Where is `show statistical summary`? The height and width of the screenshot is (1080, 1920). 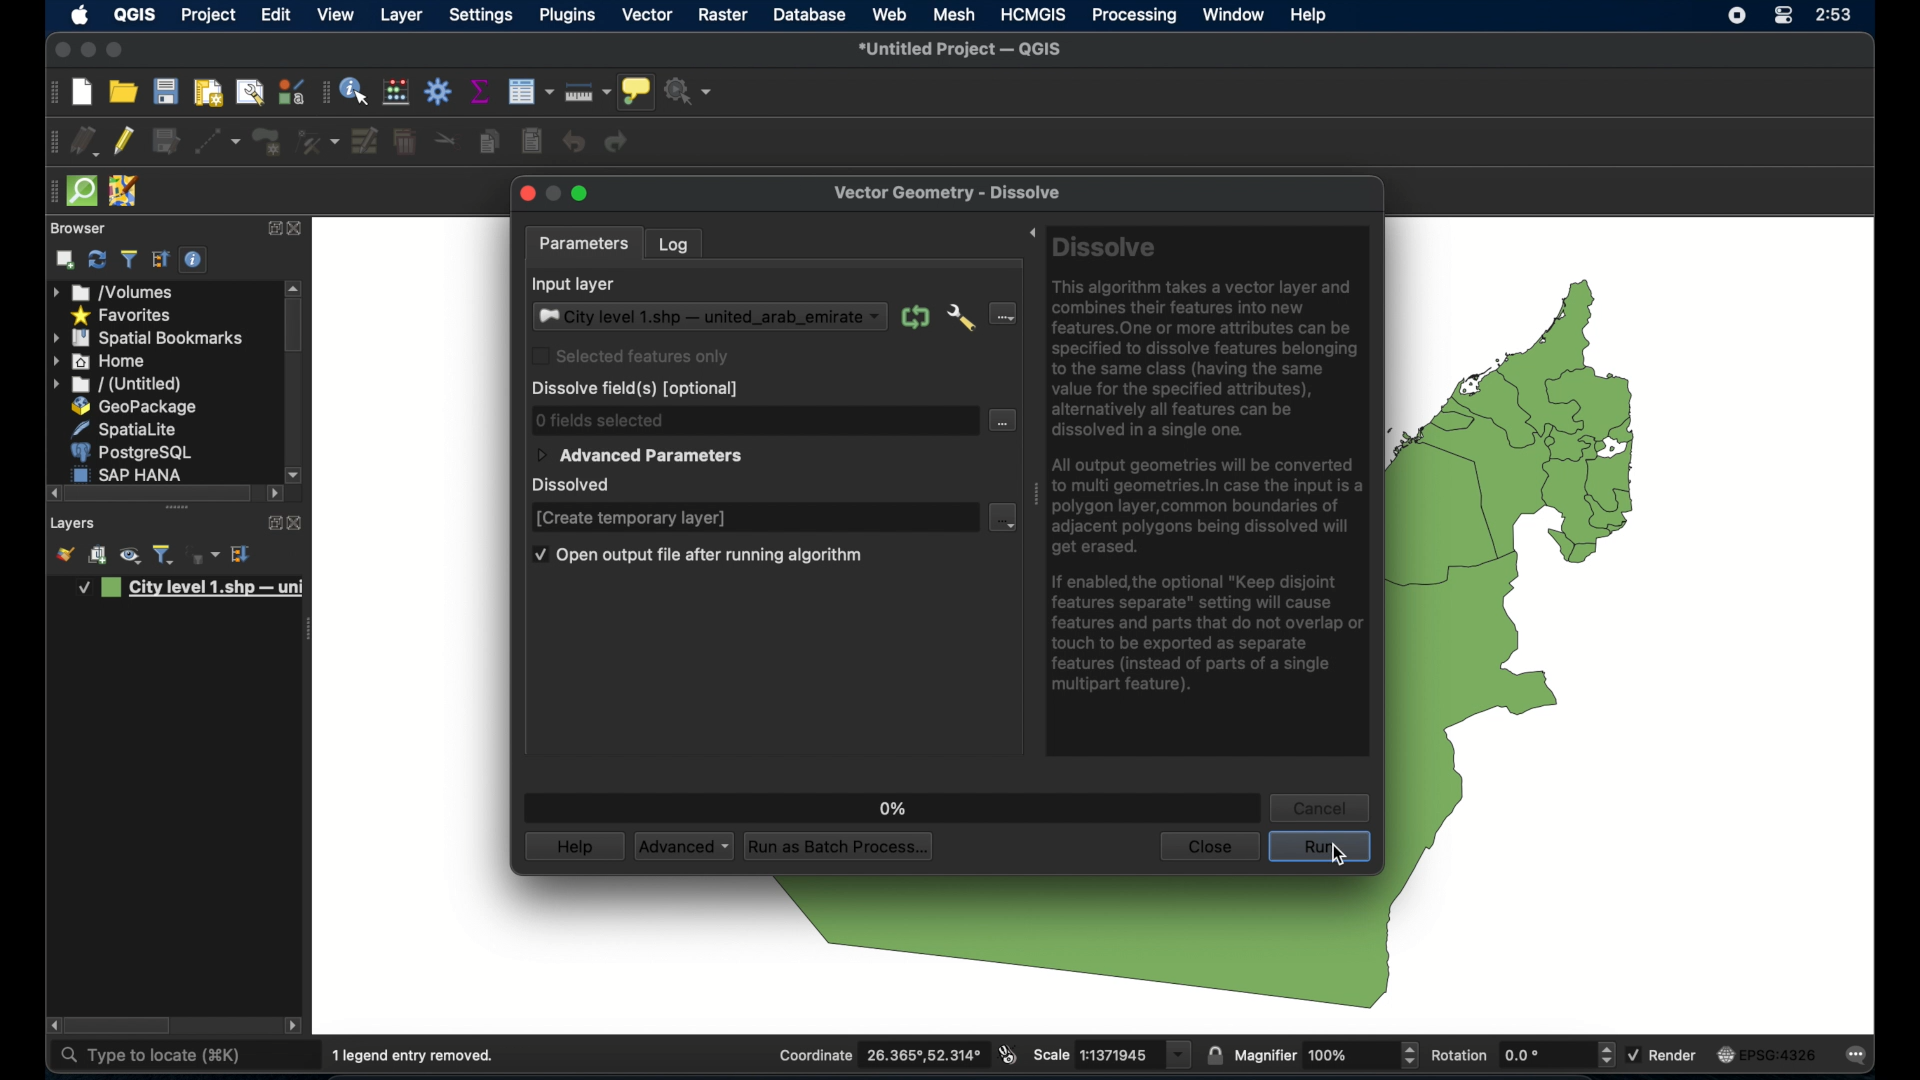 show statistical summary is located at coordinates (481, 92).